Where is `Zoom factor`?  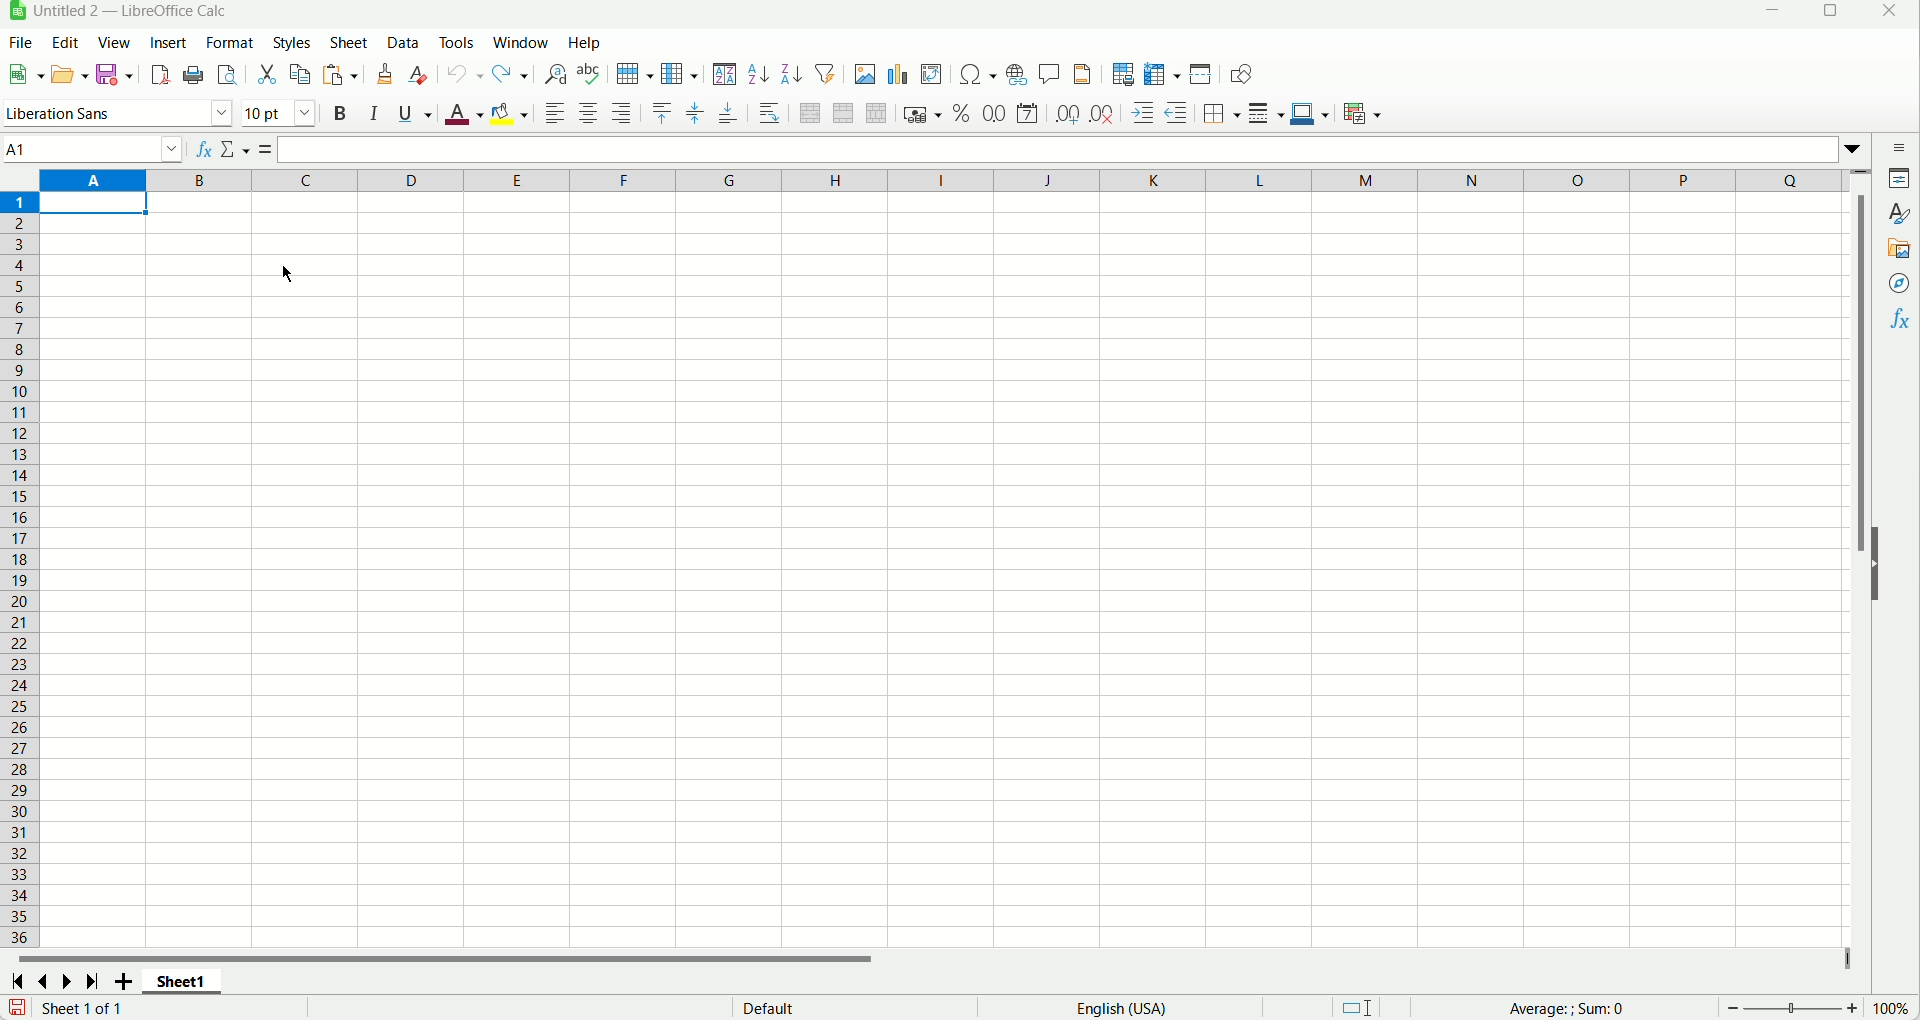
Zoom factor is located at coordinates (1895, 1010).